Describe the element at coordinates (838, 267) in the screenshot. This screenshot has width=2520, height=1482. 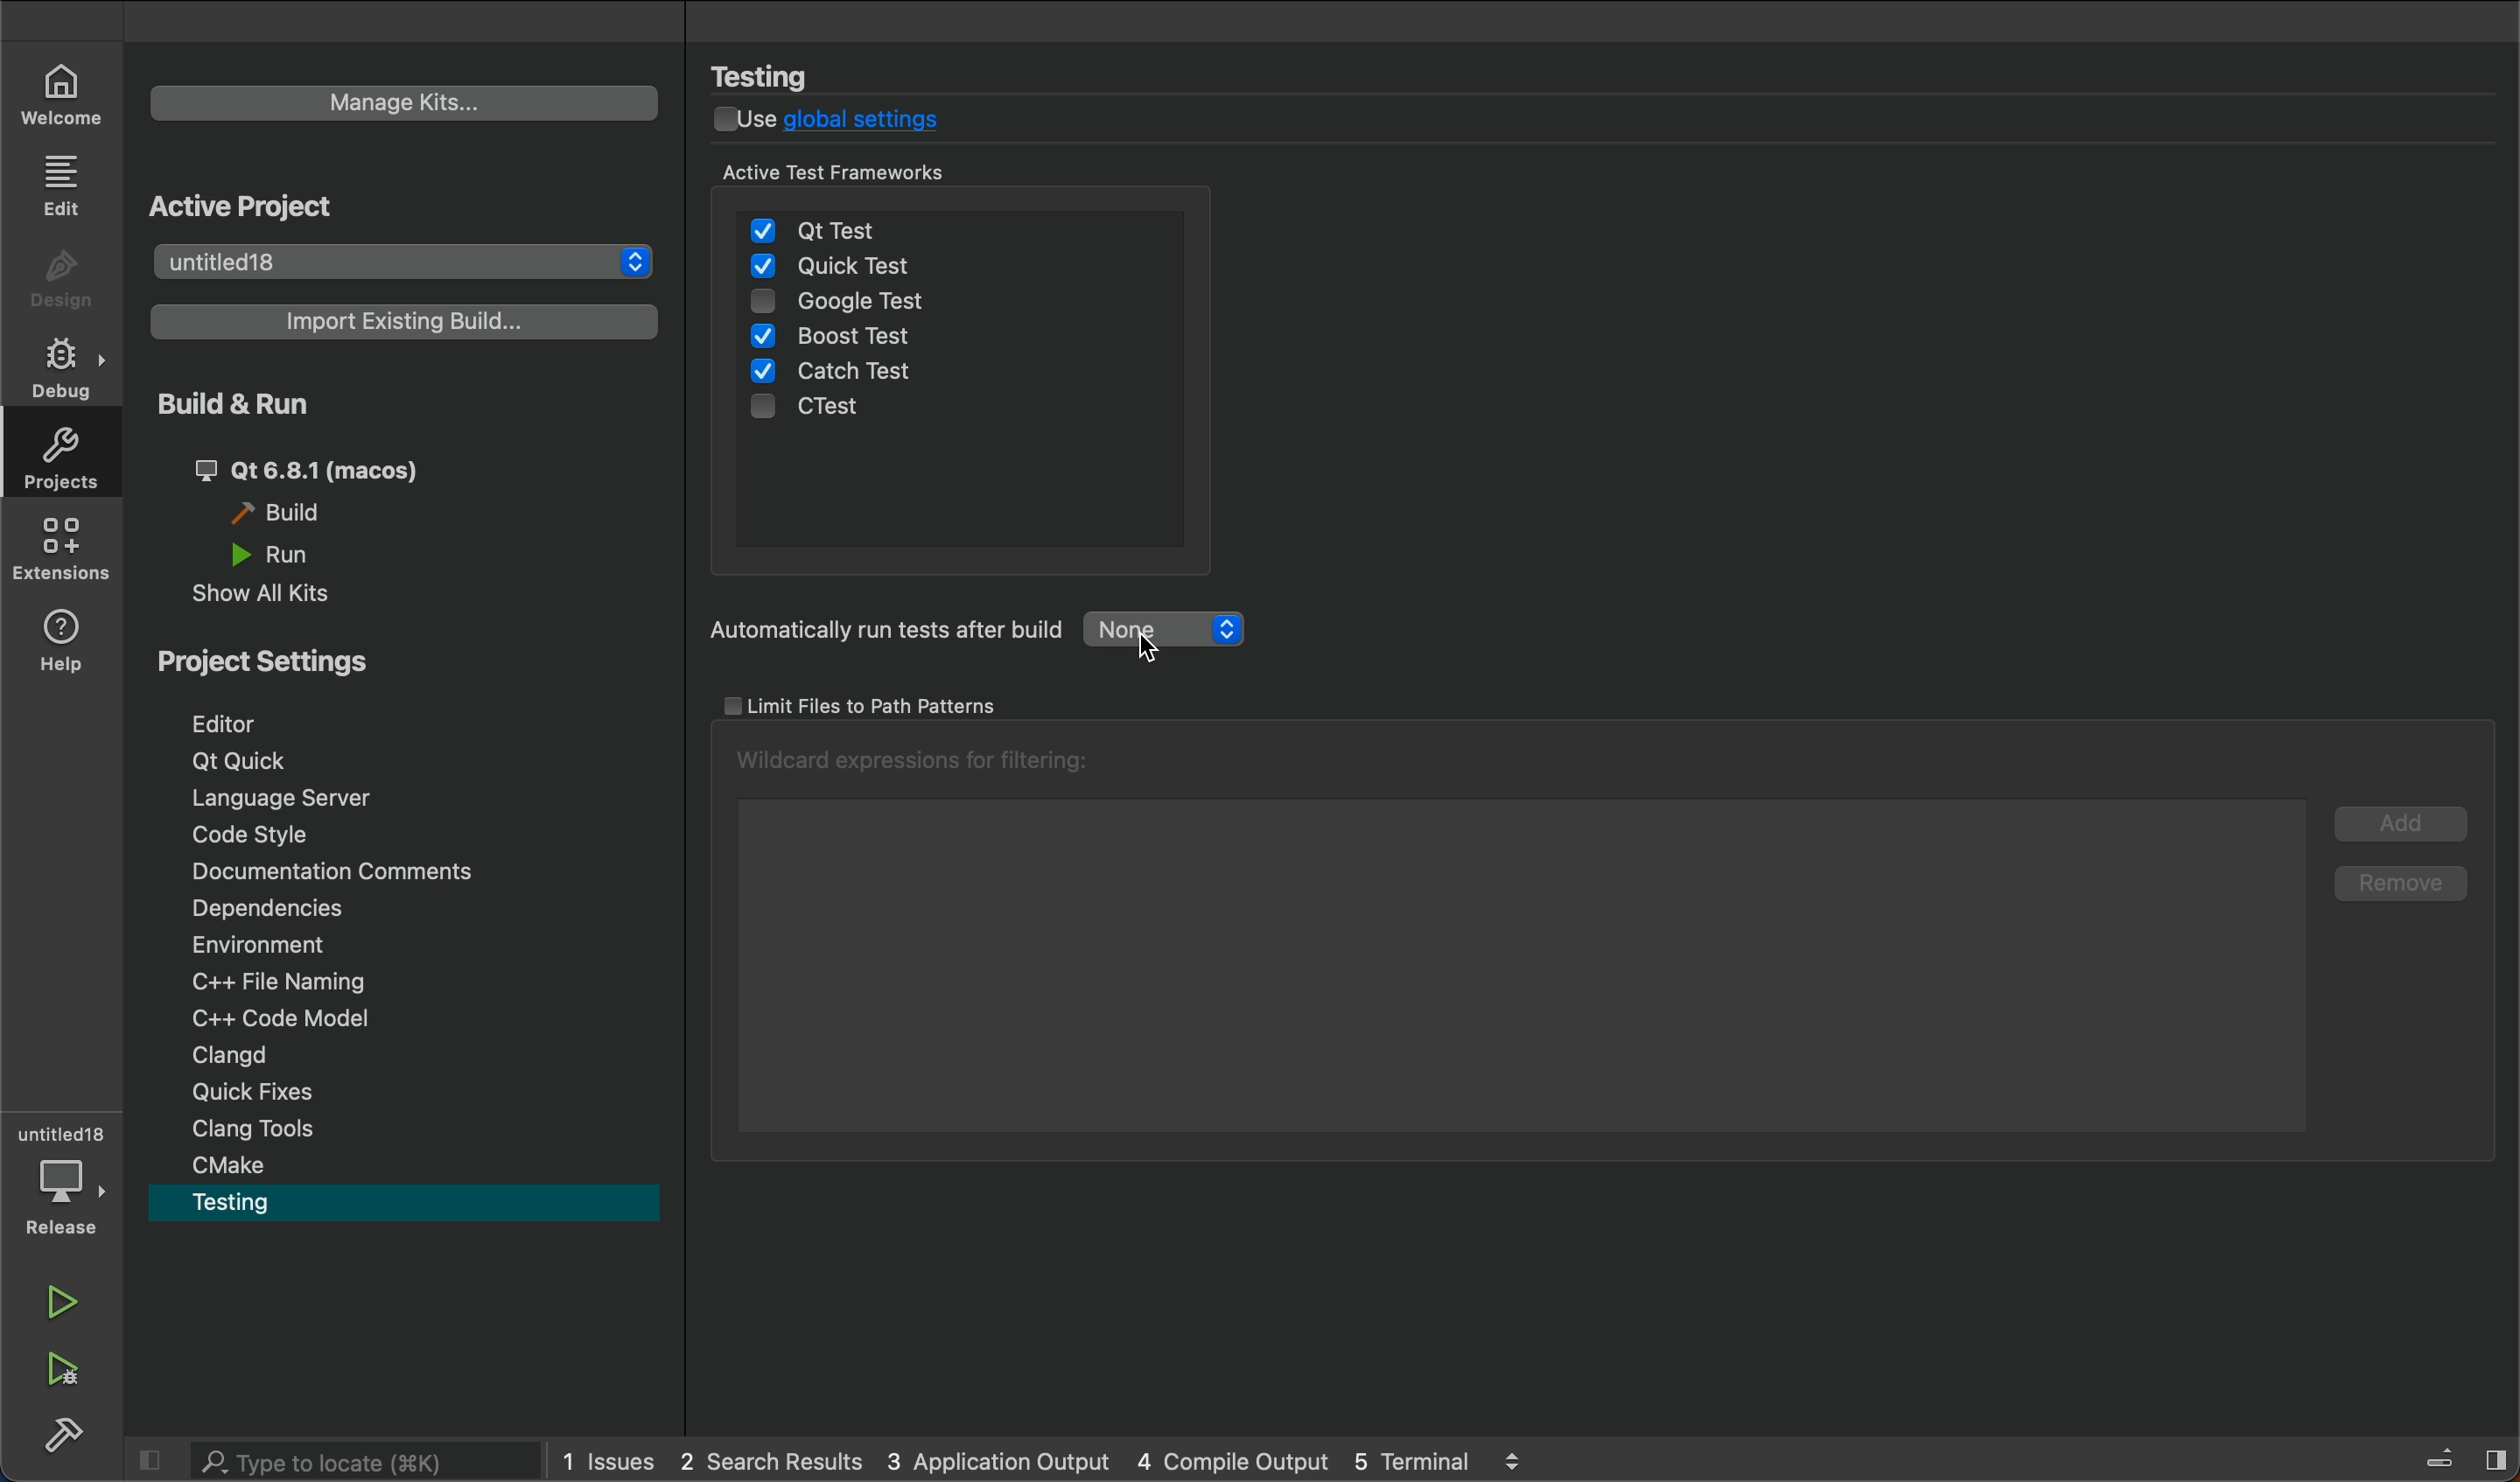
I see `quick test` at that location.